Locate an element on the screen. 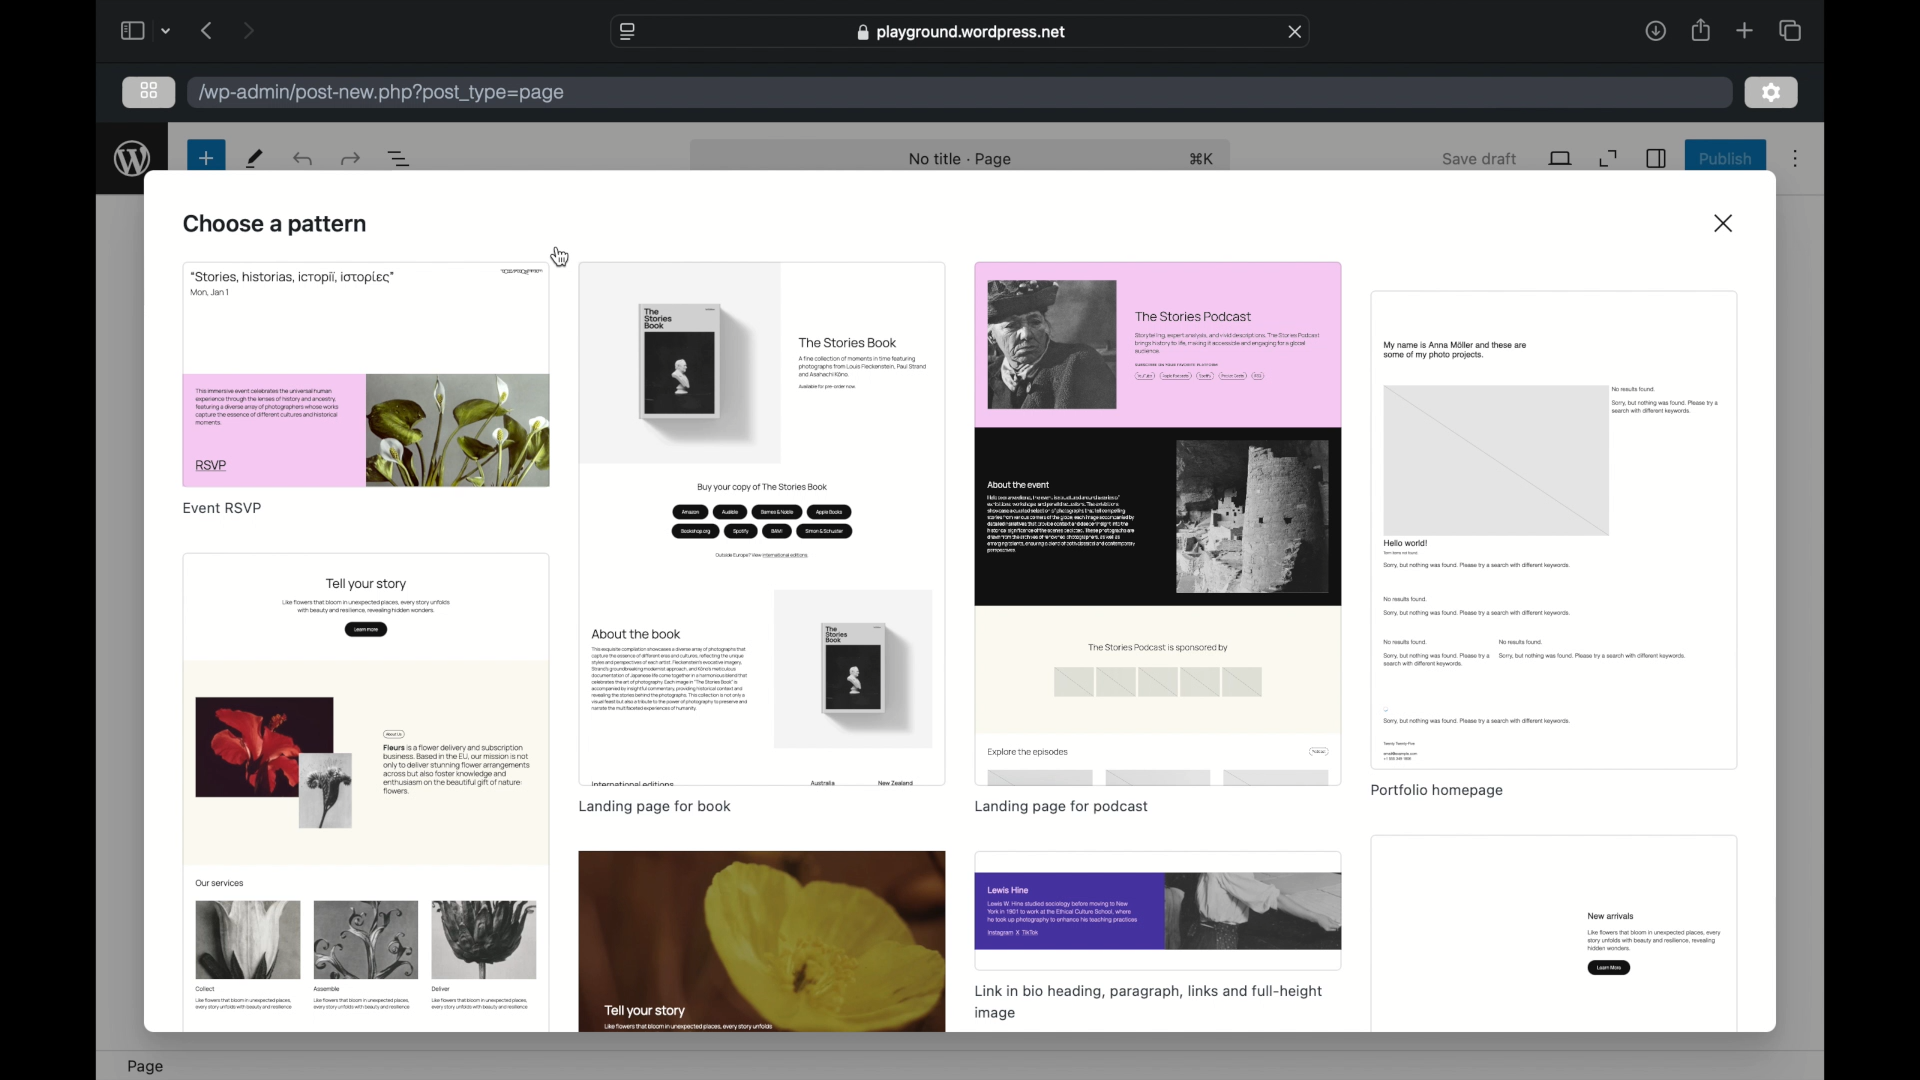 This screenshot has width=1920, height=1080. show tab overview is located at coordinates (1789, 30).